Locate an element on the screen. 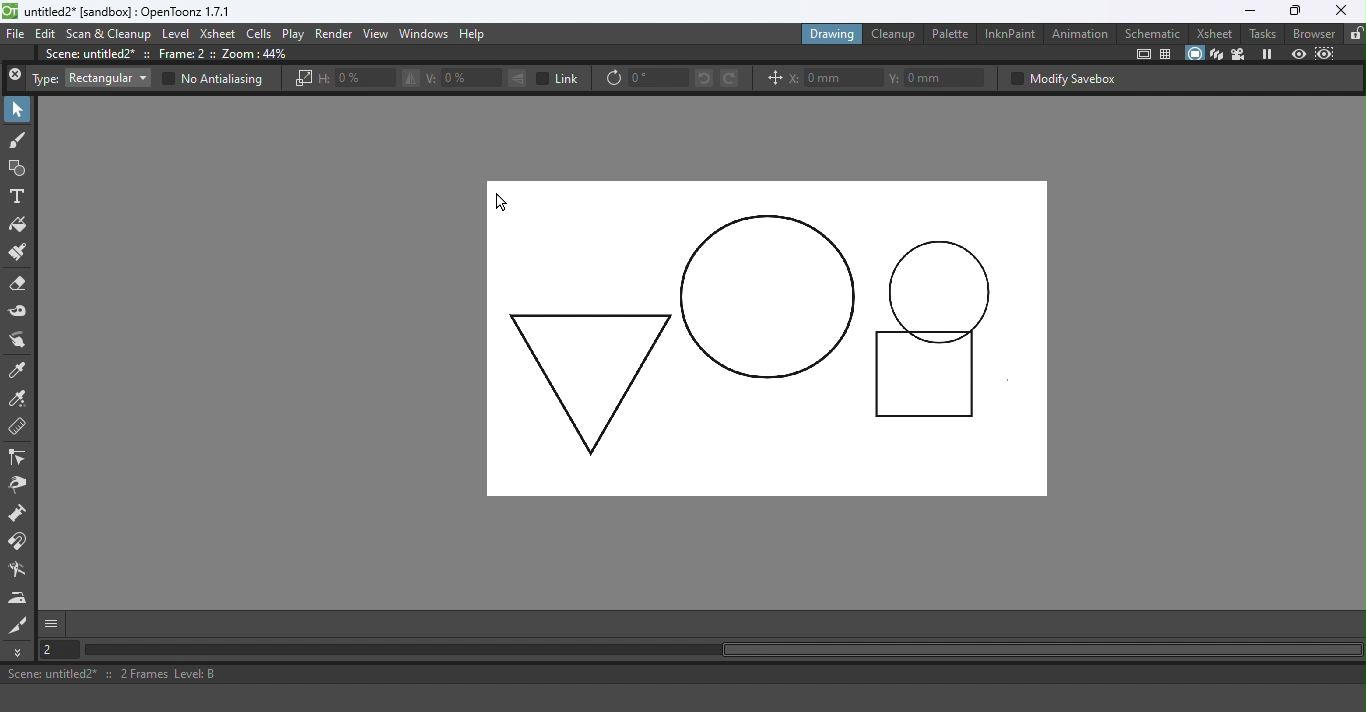 The width and height of the screenshot is (1366, 712). Scan & Cleanup is located at coordinates (109, 35).